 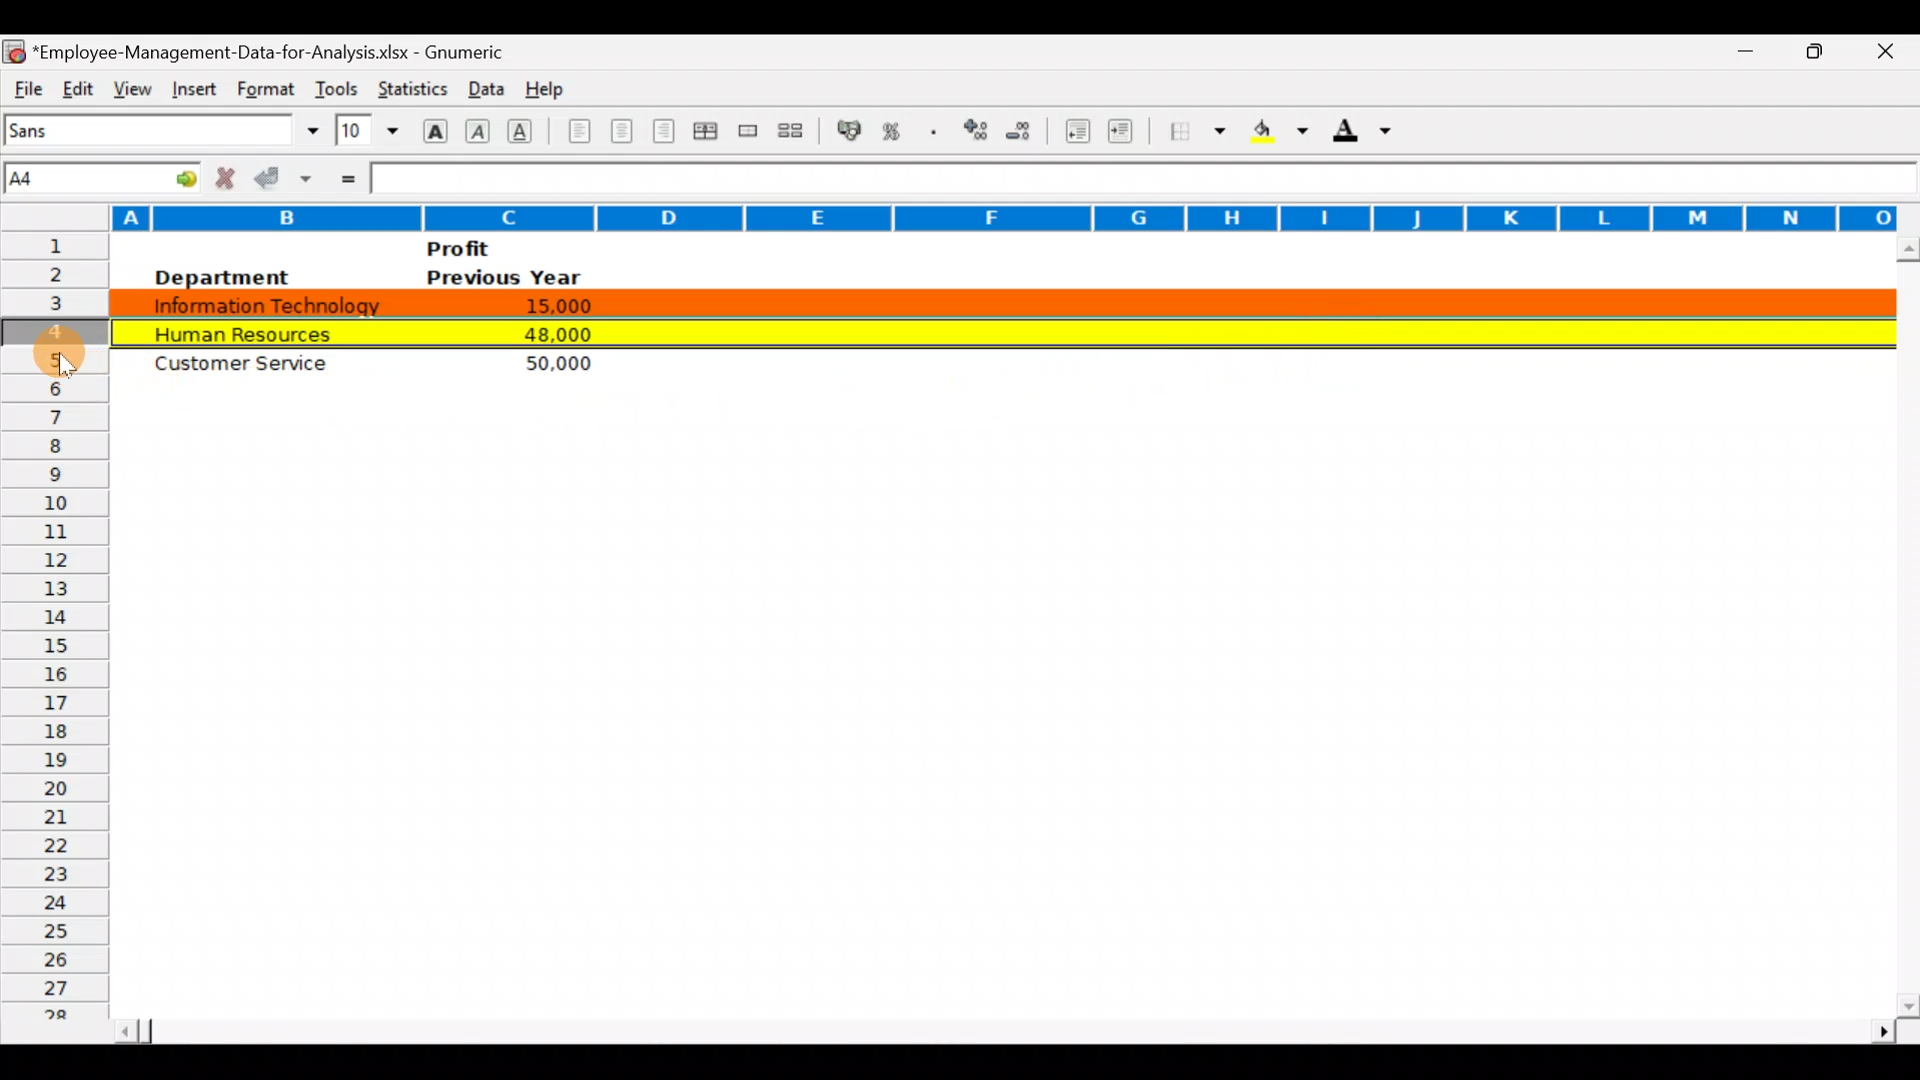 What do you see at coordinates (220, 277) in the screenshot?
I see `Department` at bounding box center [220, 277].